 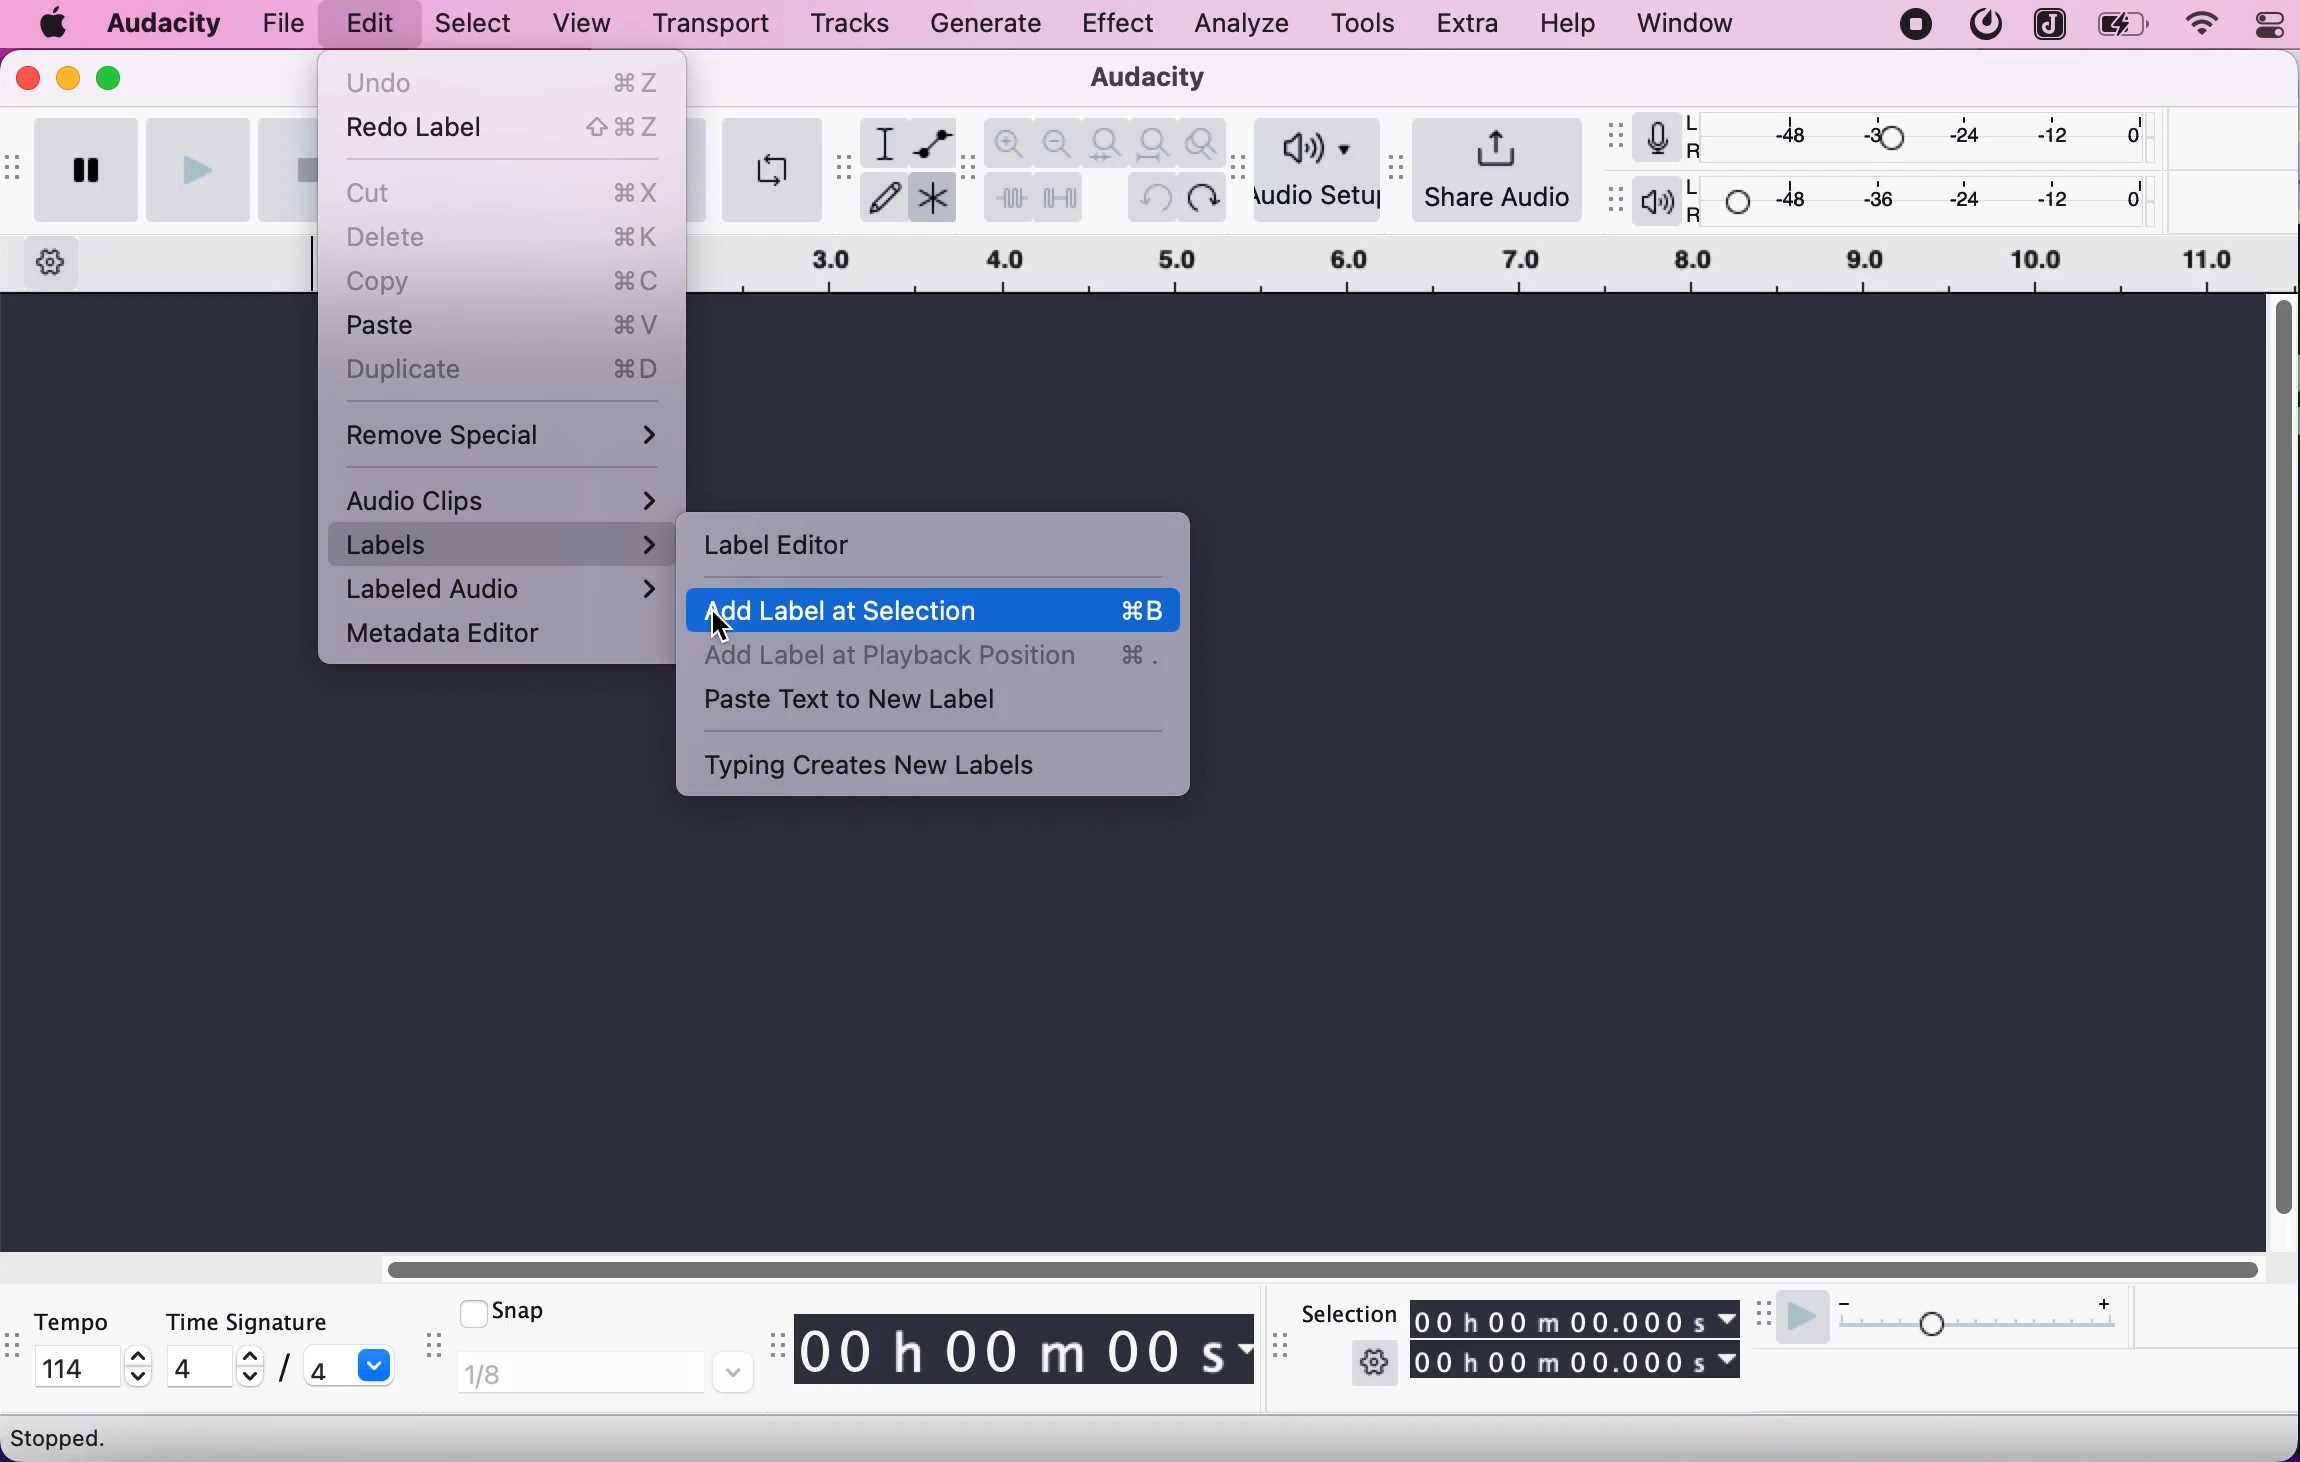 I want to click on audacity edit tool bar, so click(x=969, y=169).